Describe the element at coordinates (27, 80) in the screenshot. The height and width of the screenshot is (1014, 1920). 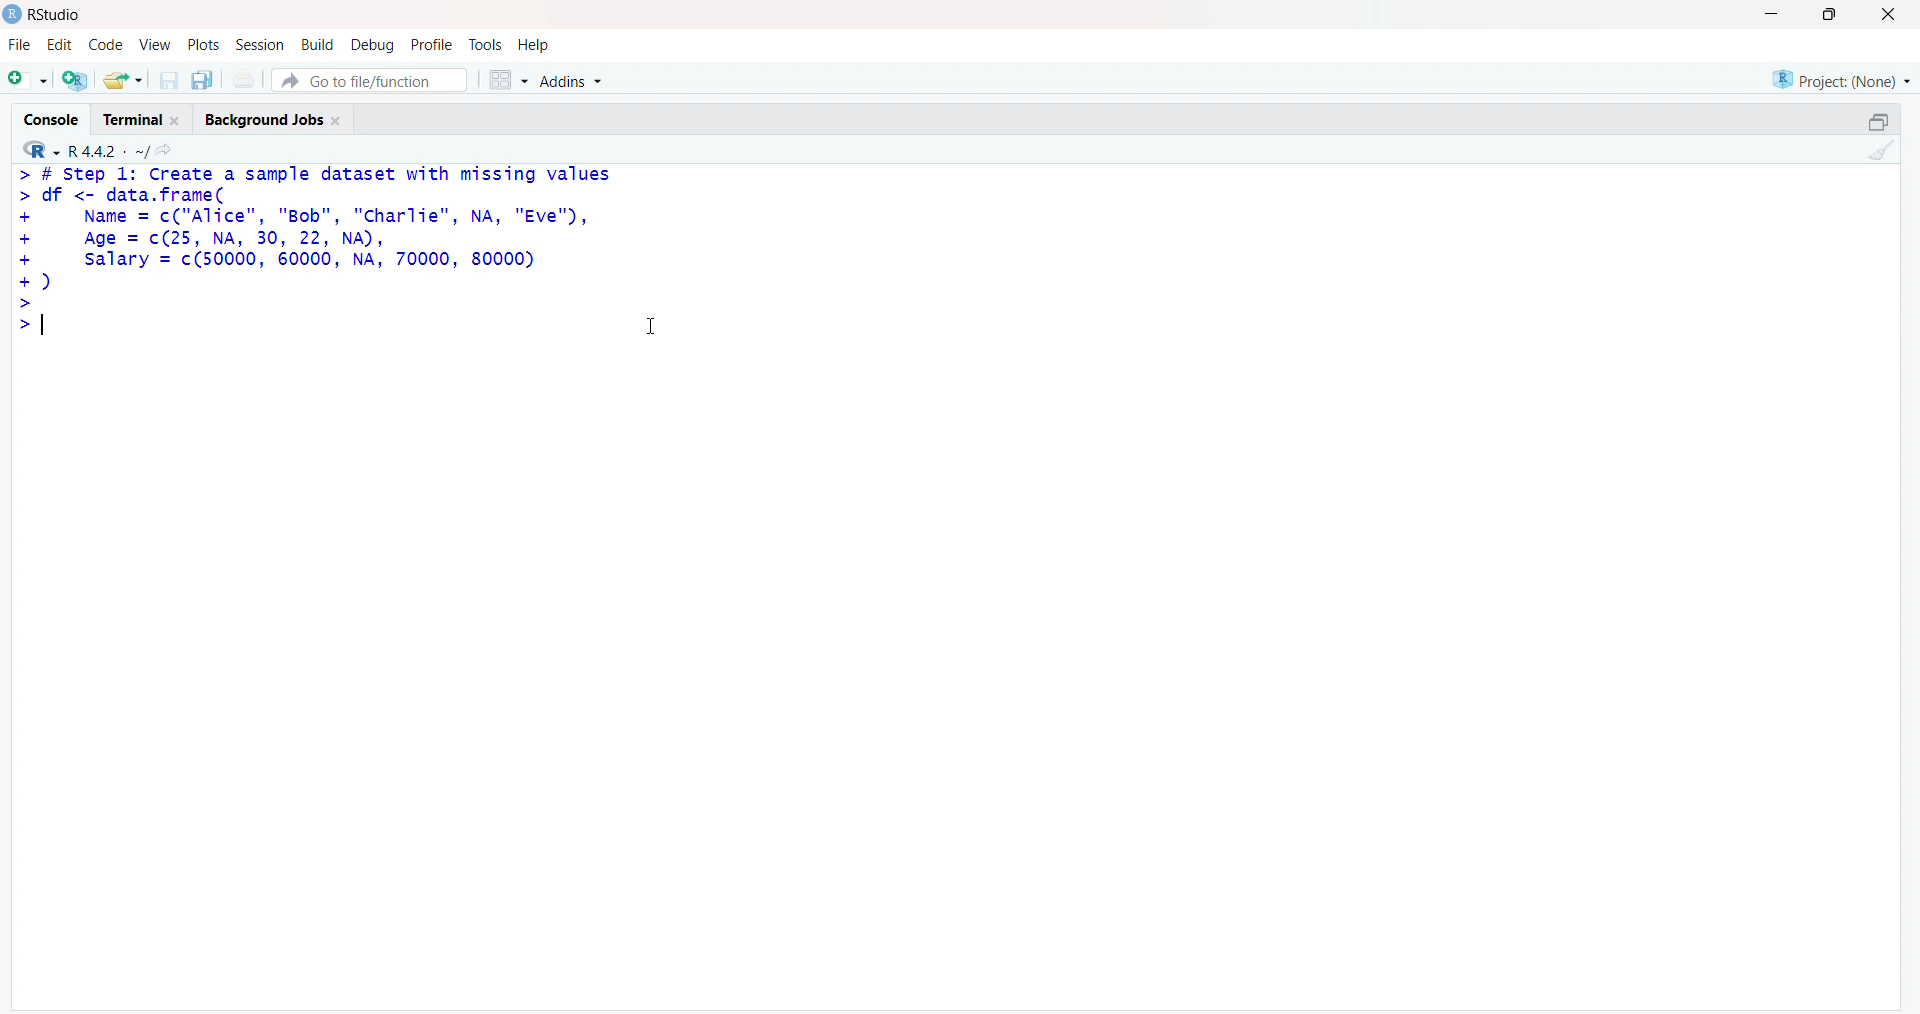
I see `New File` at that location.